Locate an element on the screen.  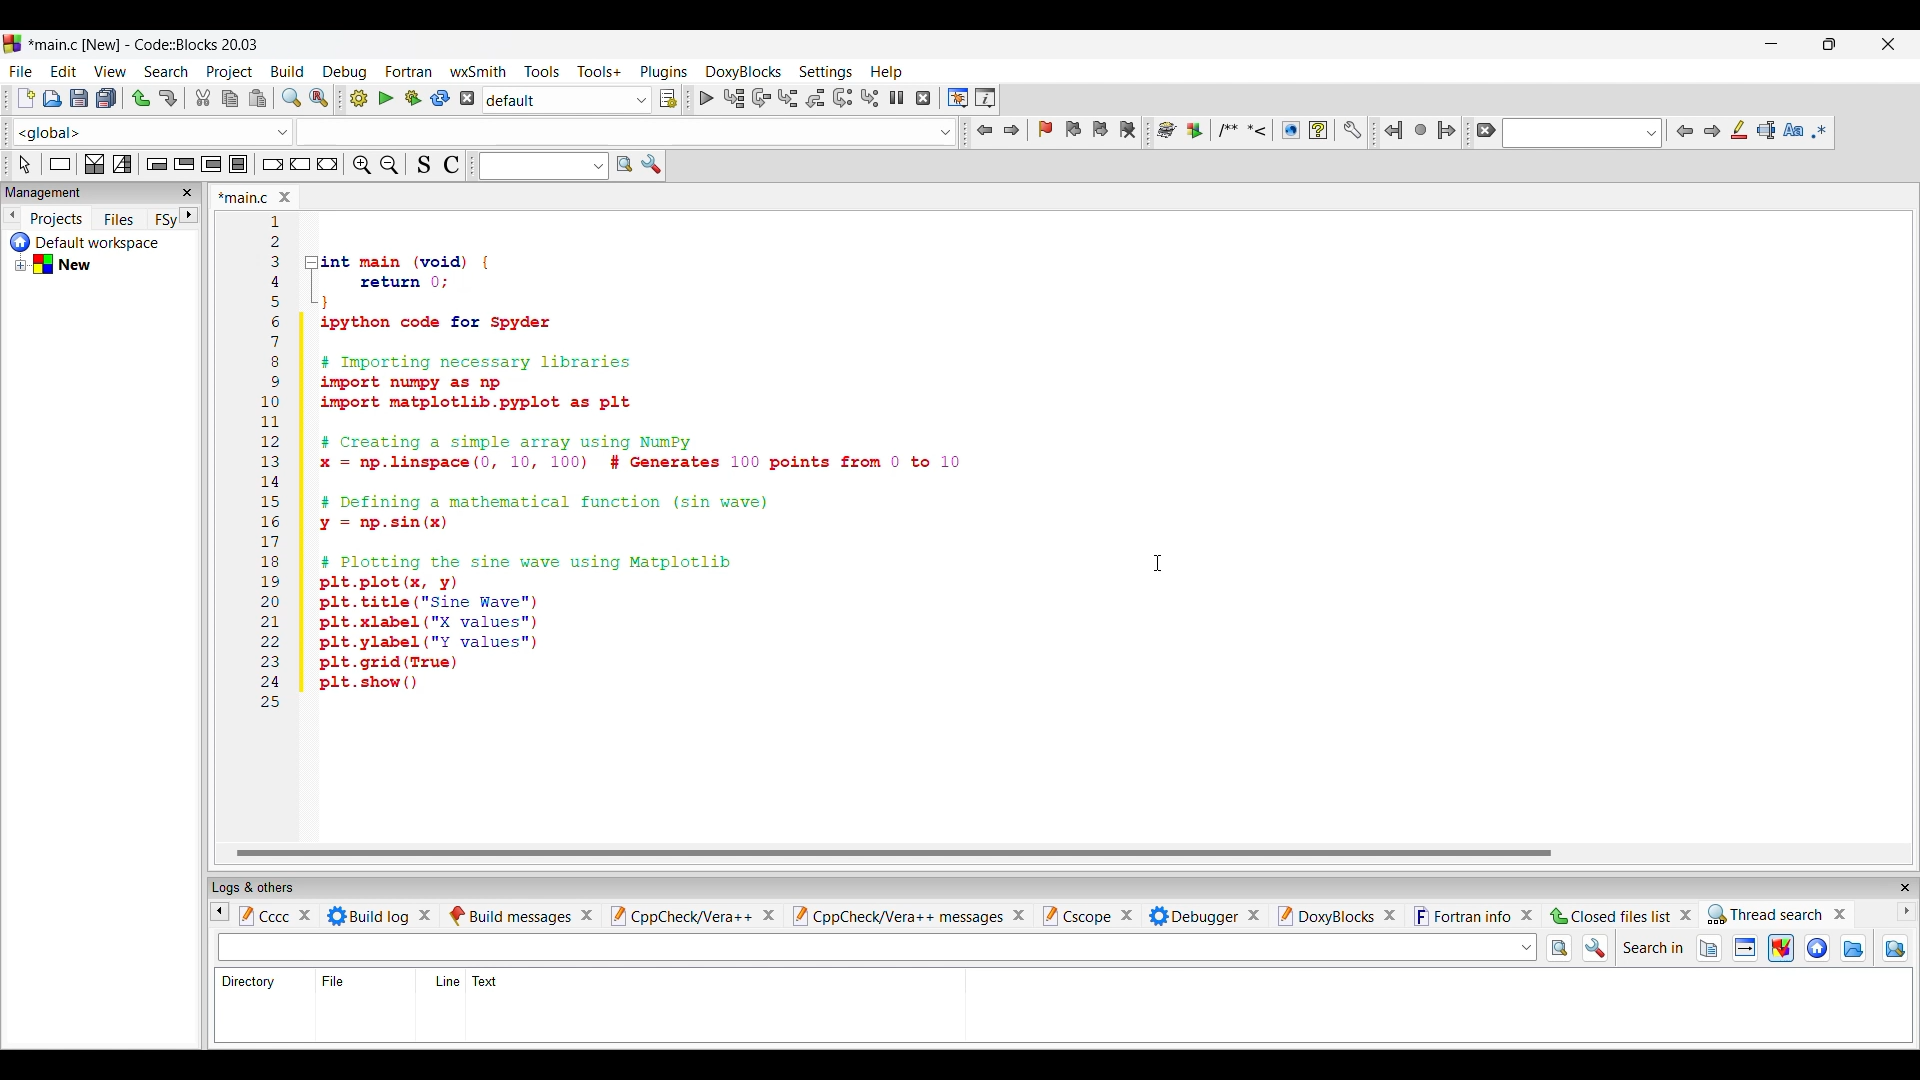
 is located at coordinates (1335, 914).